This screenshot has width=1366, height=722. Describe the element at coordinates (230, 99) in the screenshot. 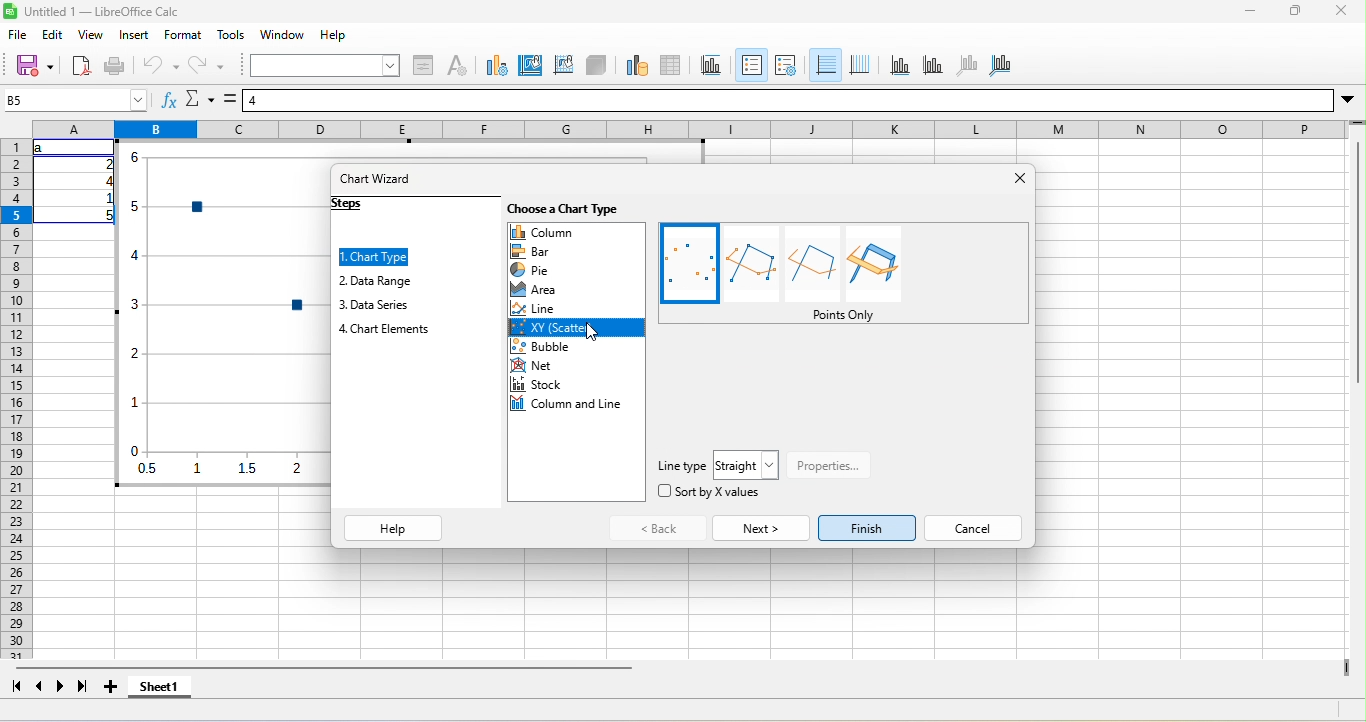

I see `formula` at that location.